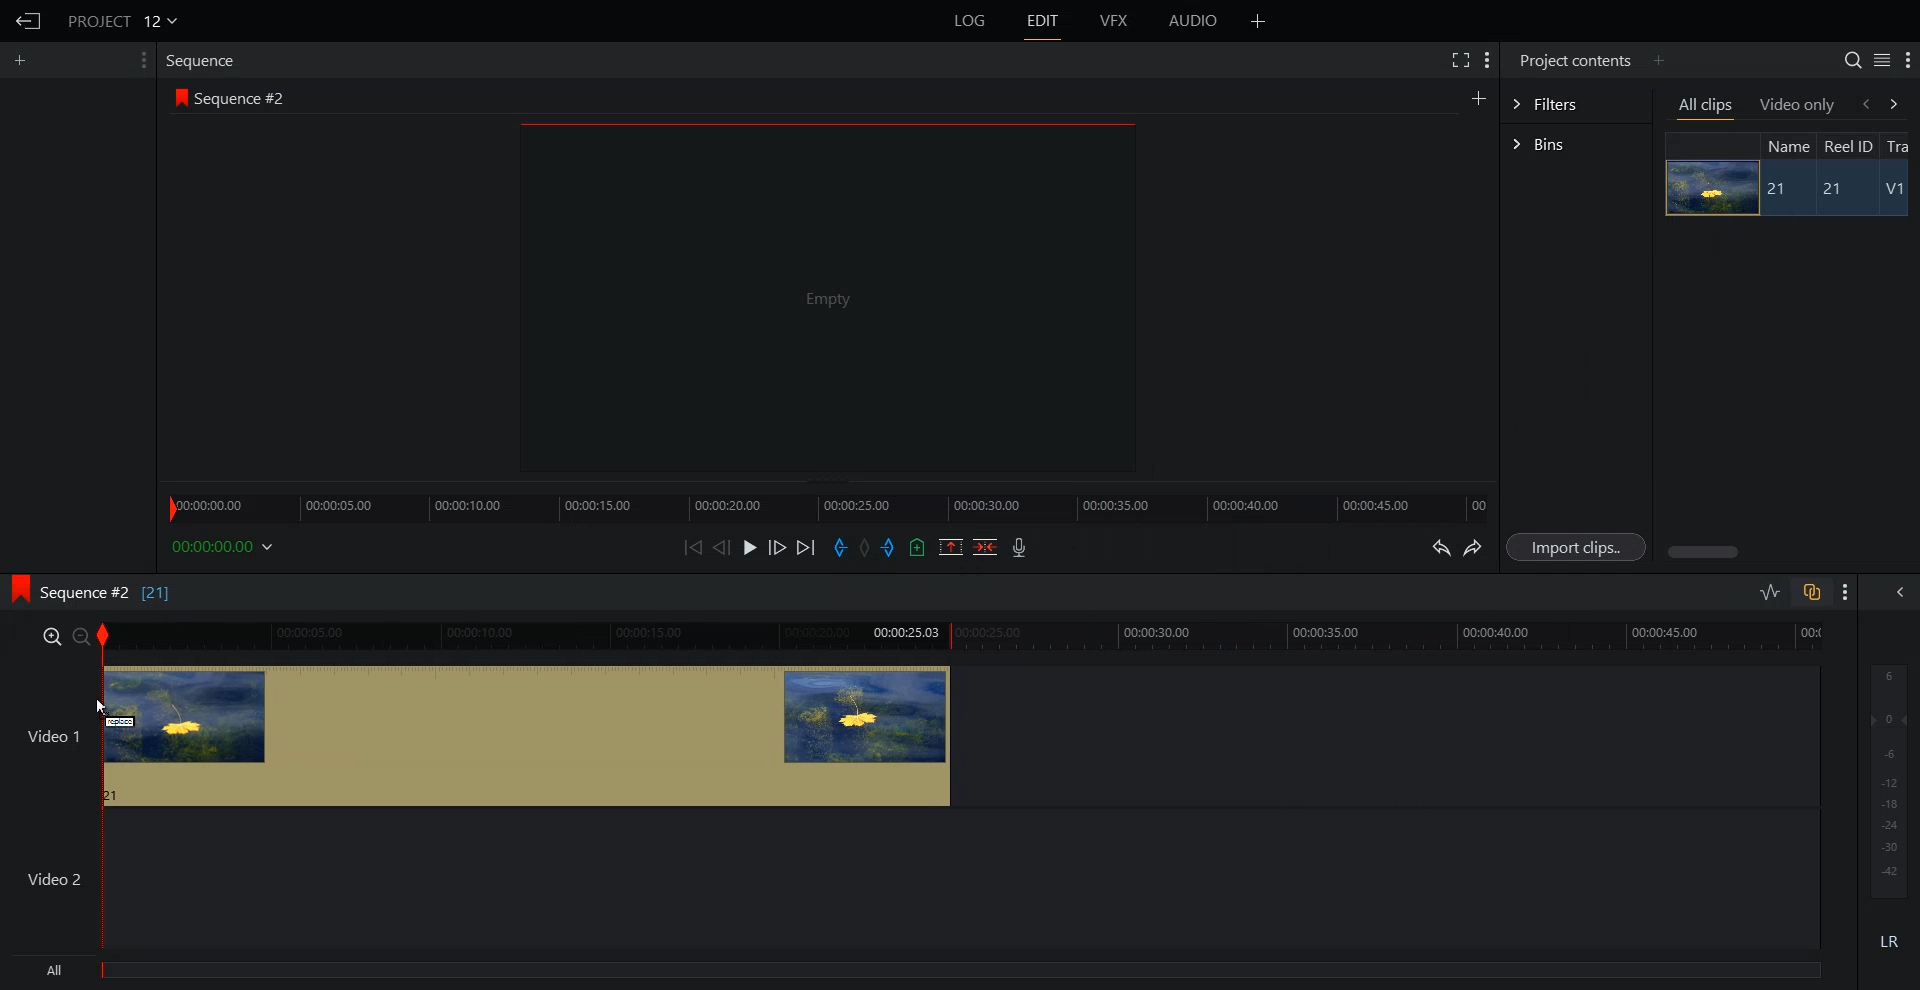 The image size is (1920, 990). I want to click on Play, so click(752, 547).